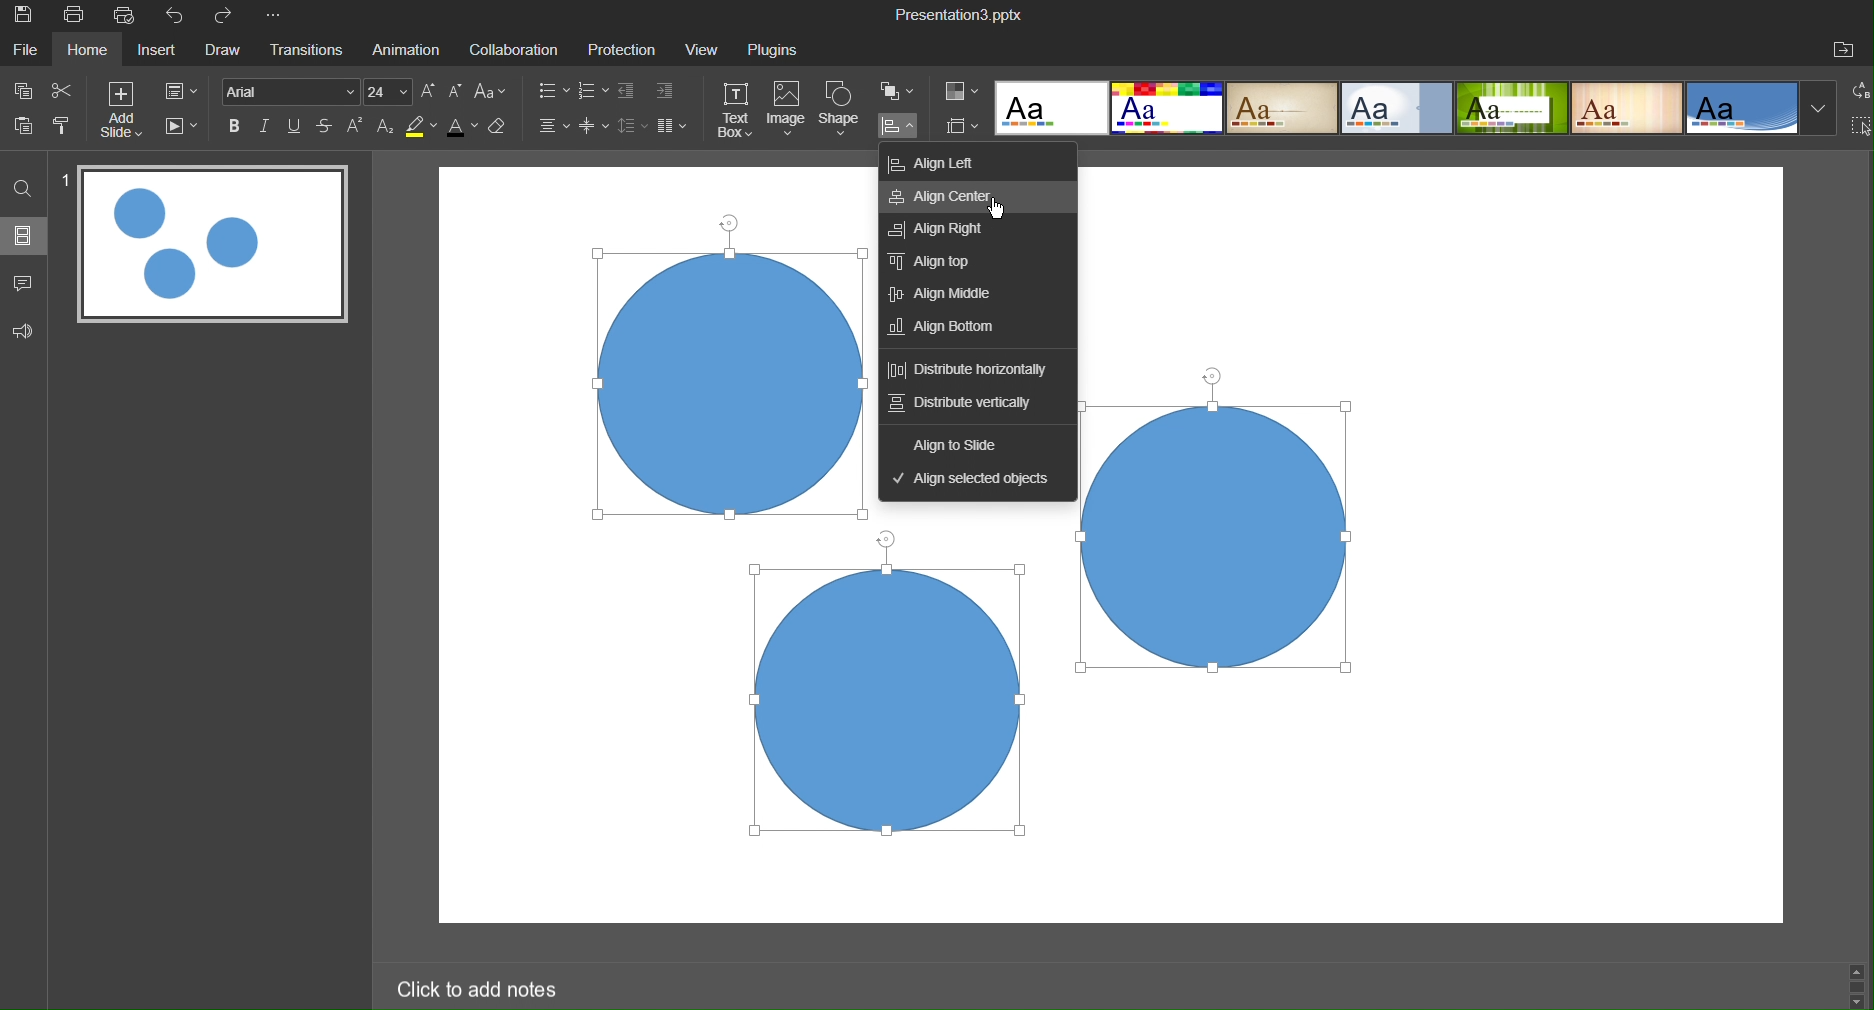 This screenshot has width=1874, height=1010. Describe the element at coordinates (567, 92) in the screenshot. I see `Lists` at that location.